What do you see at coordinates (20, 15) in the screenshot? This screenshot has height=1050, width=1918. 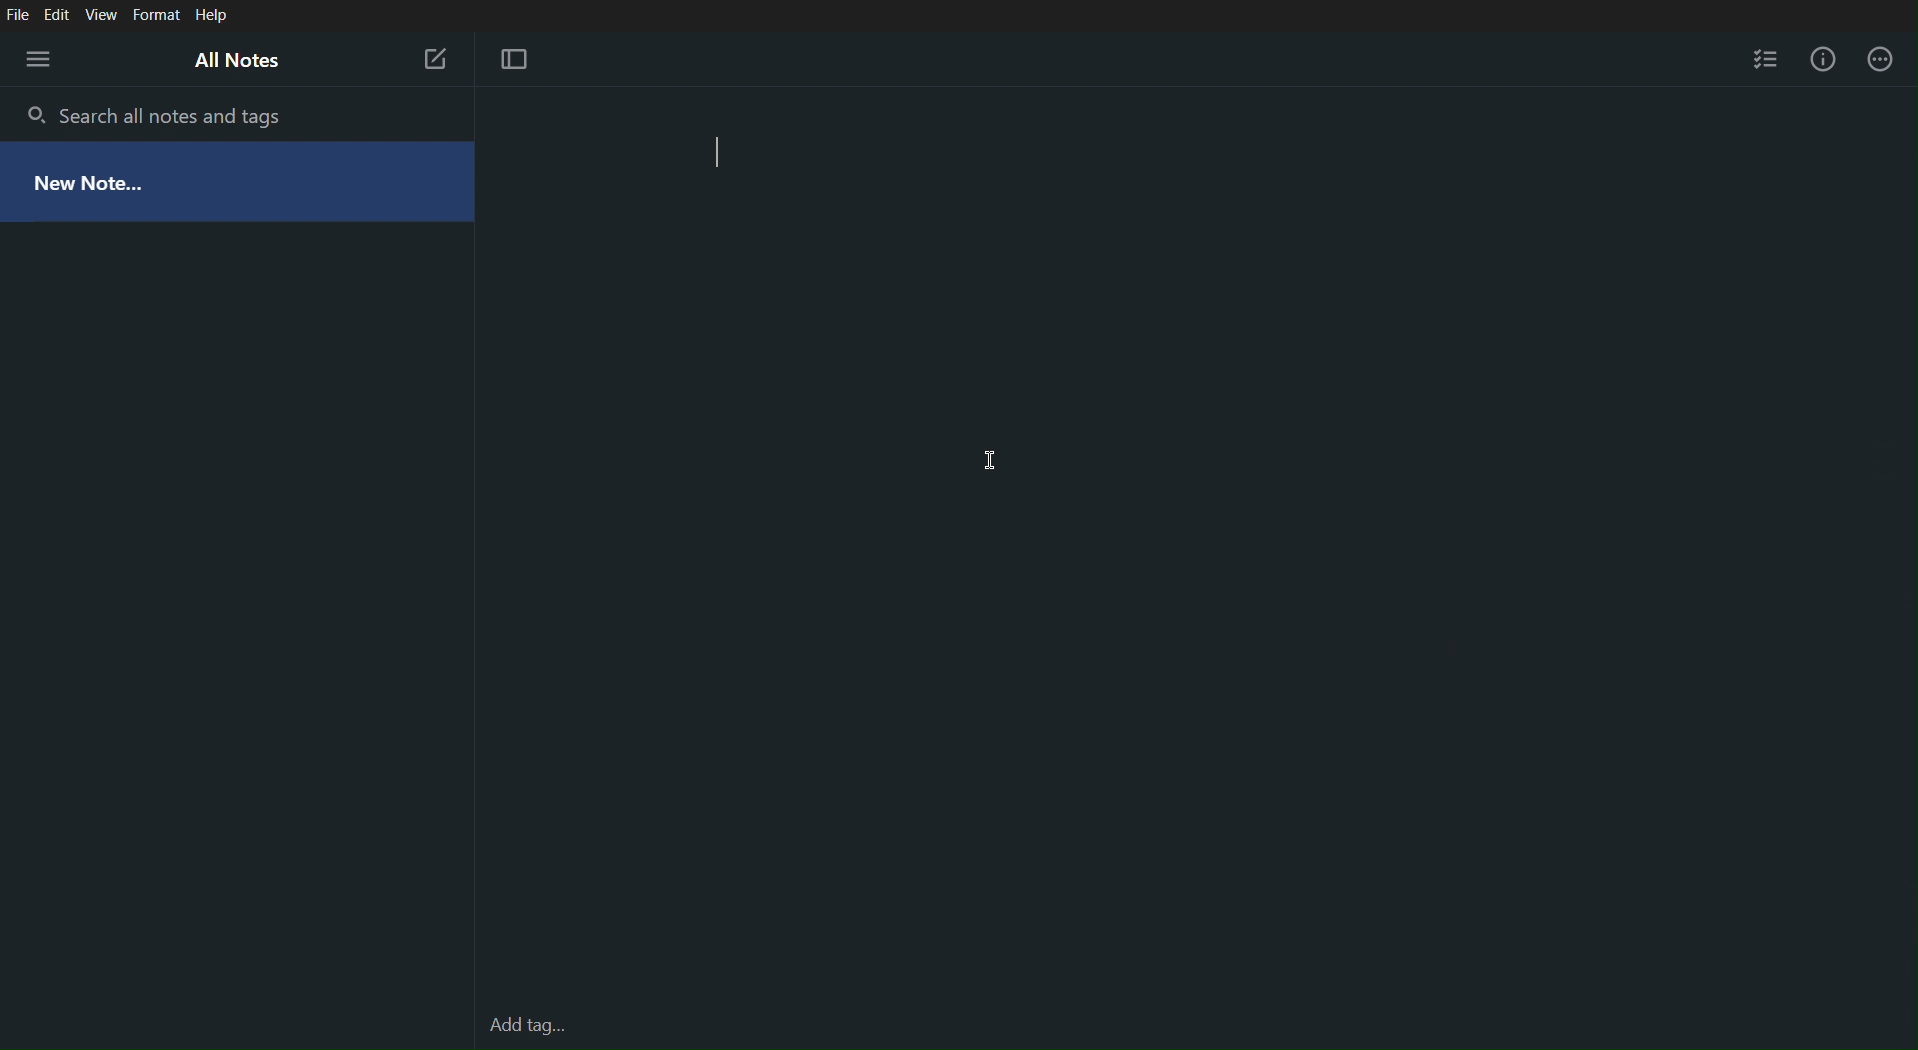 I see `File` at bounding box center [20, 15].